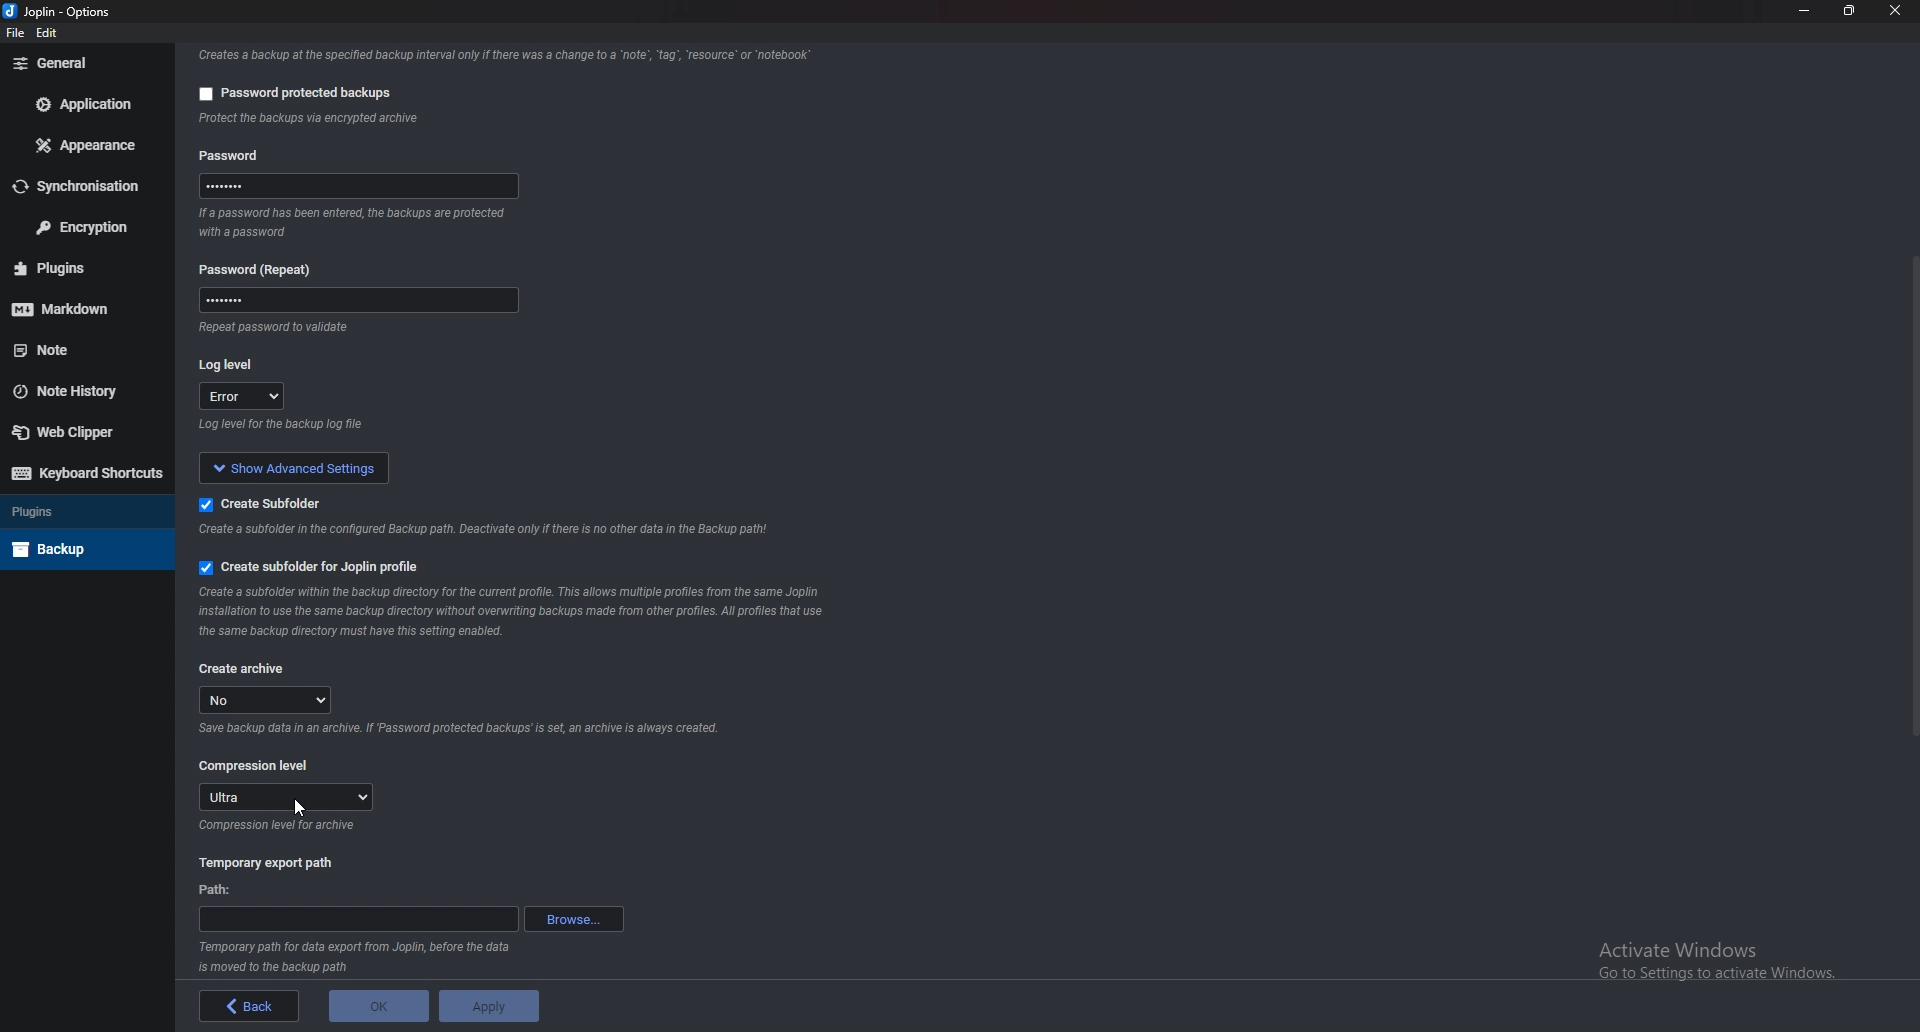 This screenshot has width=1920, height=1032. I want to click on file, so click(15, 33).